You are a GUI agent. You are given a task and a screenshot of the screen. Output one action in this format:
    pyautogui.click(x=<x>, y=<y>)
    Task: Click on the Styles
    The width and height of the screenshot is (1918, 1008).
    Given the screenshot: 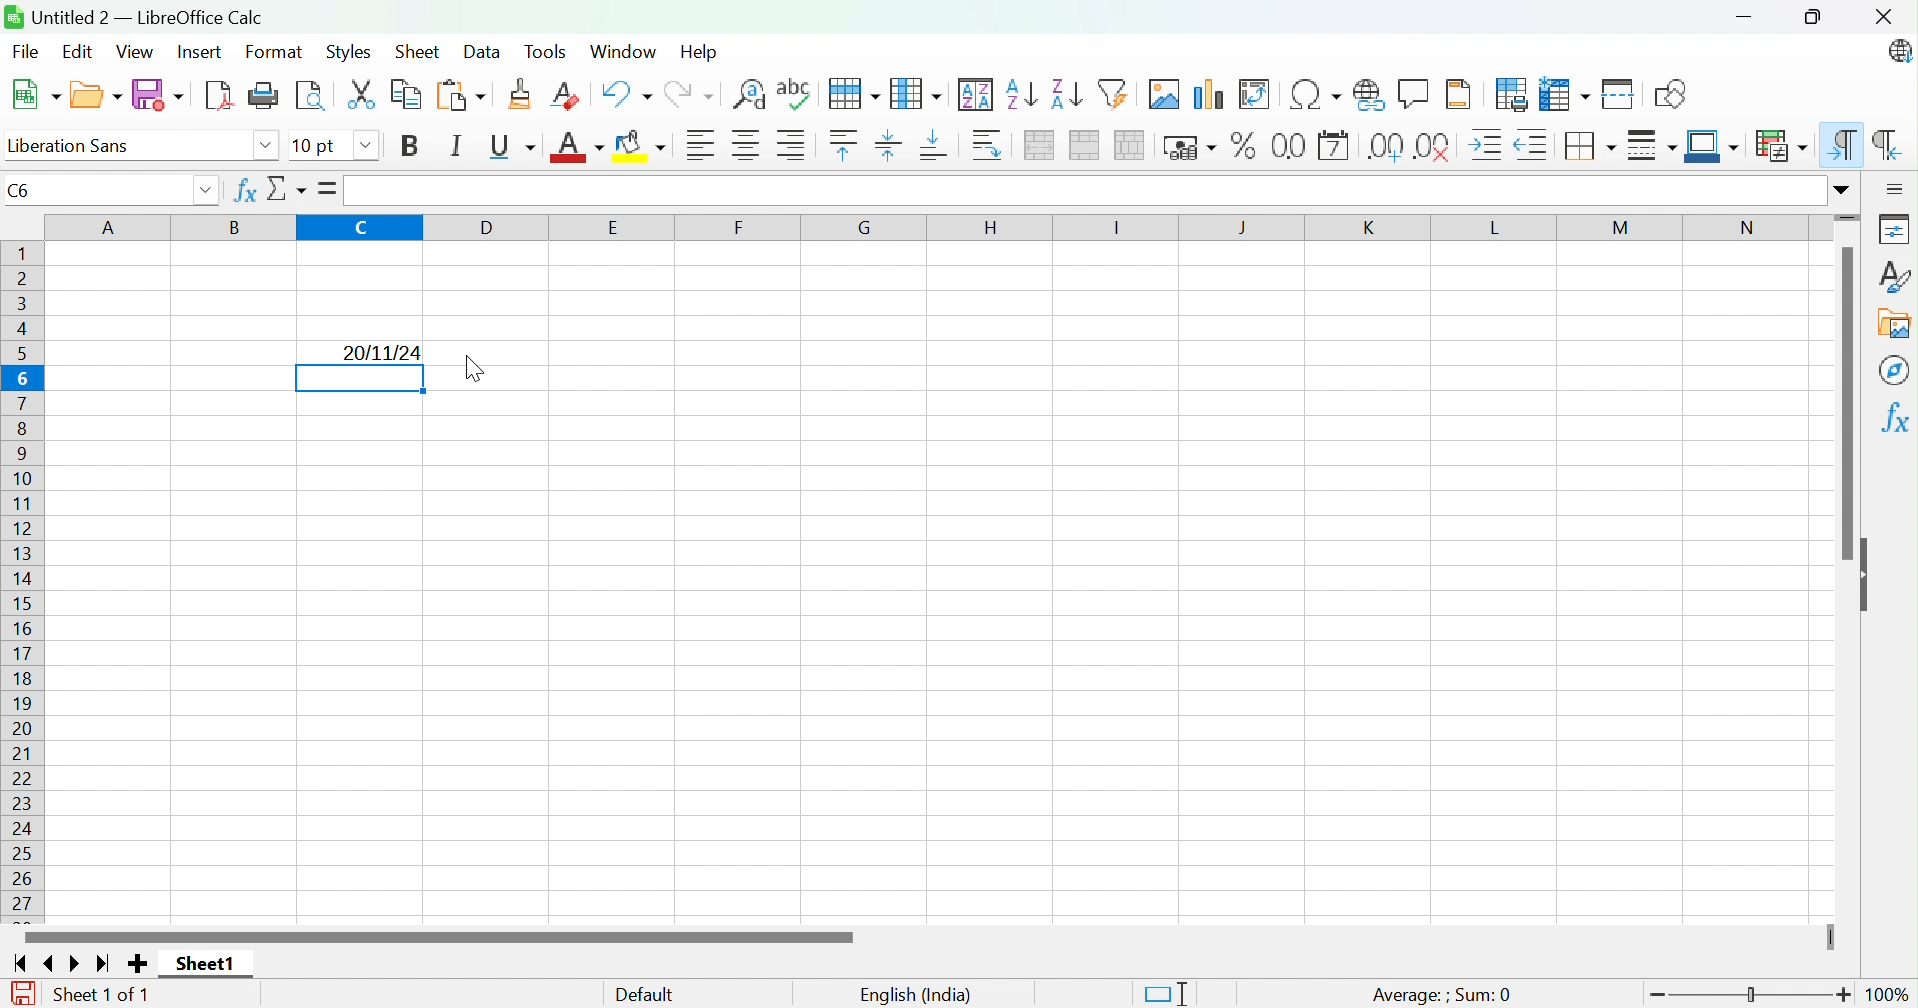 What is the action you would take?
    pyautogui.click(x=1893, y=276)
    